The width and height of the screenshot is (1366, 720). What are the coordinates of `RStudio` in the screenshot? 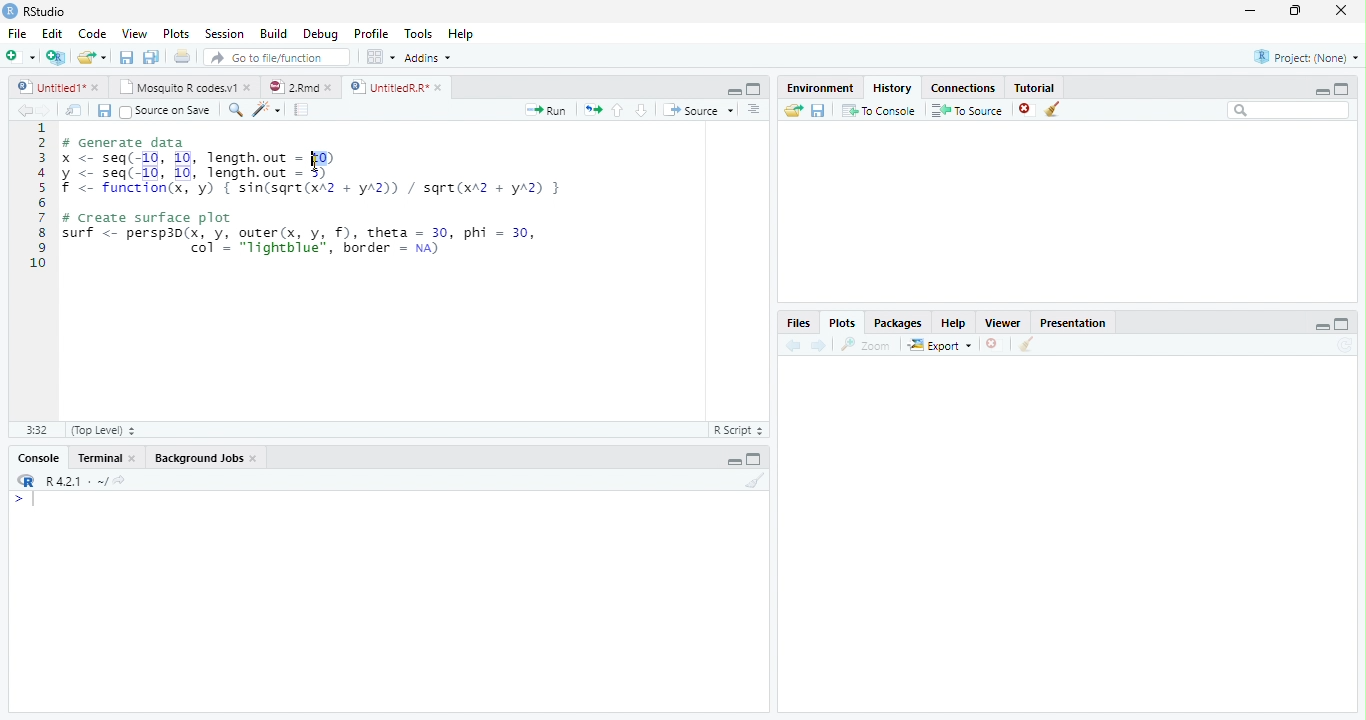 It's located at (34, 11).